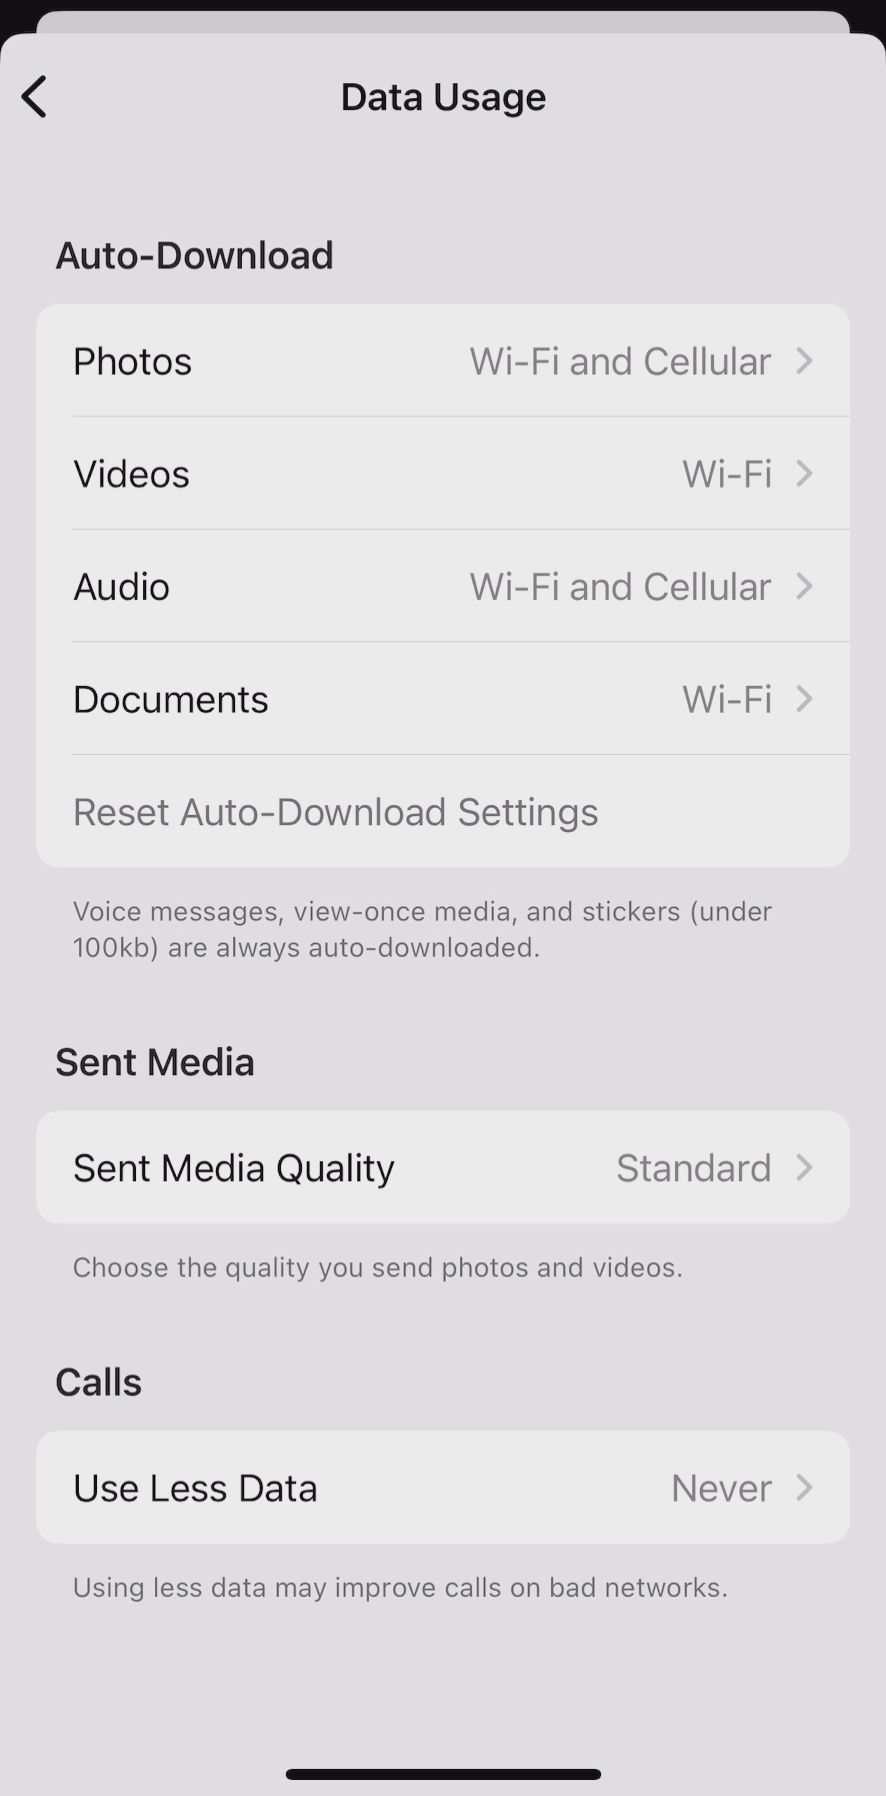  What do you see at coordinates (32, 86) in the screenshot?
I see `back` at bounding box center [32, 86].